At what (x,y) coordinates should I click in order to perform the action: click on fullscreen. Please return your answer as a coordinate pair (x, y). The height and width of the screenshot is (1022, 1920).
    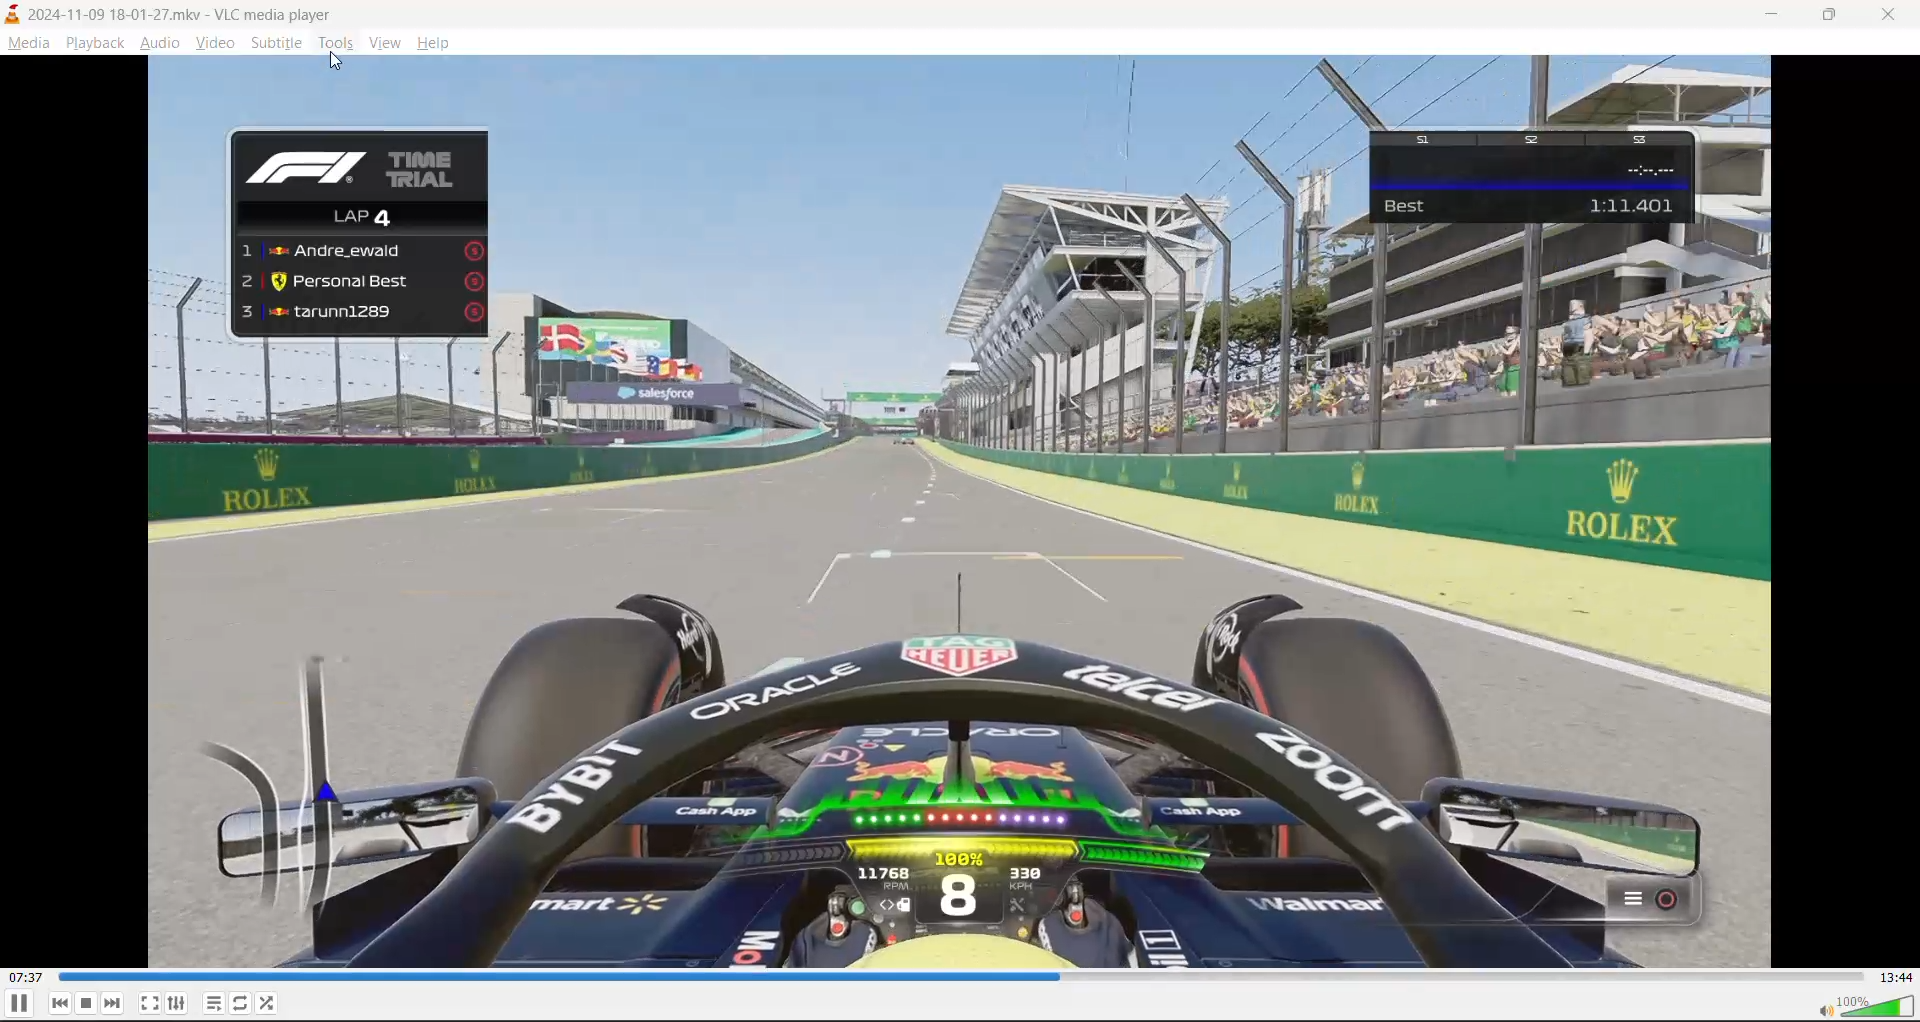
    Looking at the image, I should click on (149, 999).